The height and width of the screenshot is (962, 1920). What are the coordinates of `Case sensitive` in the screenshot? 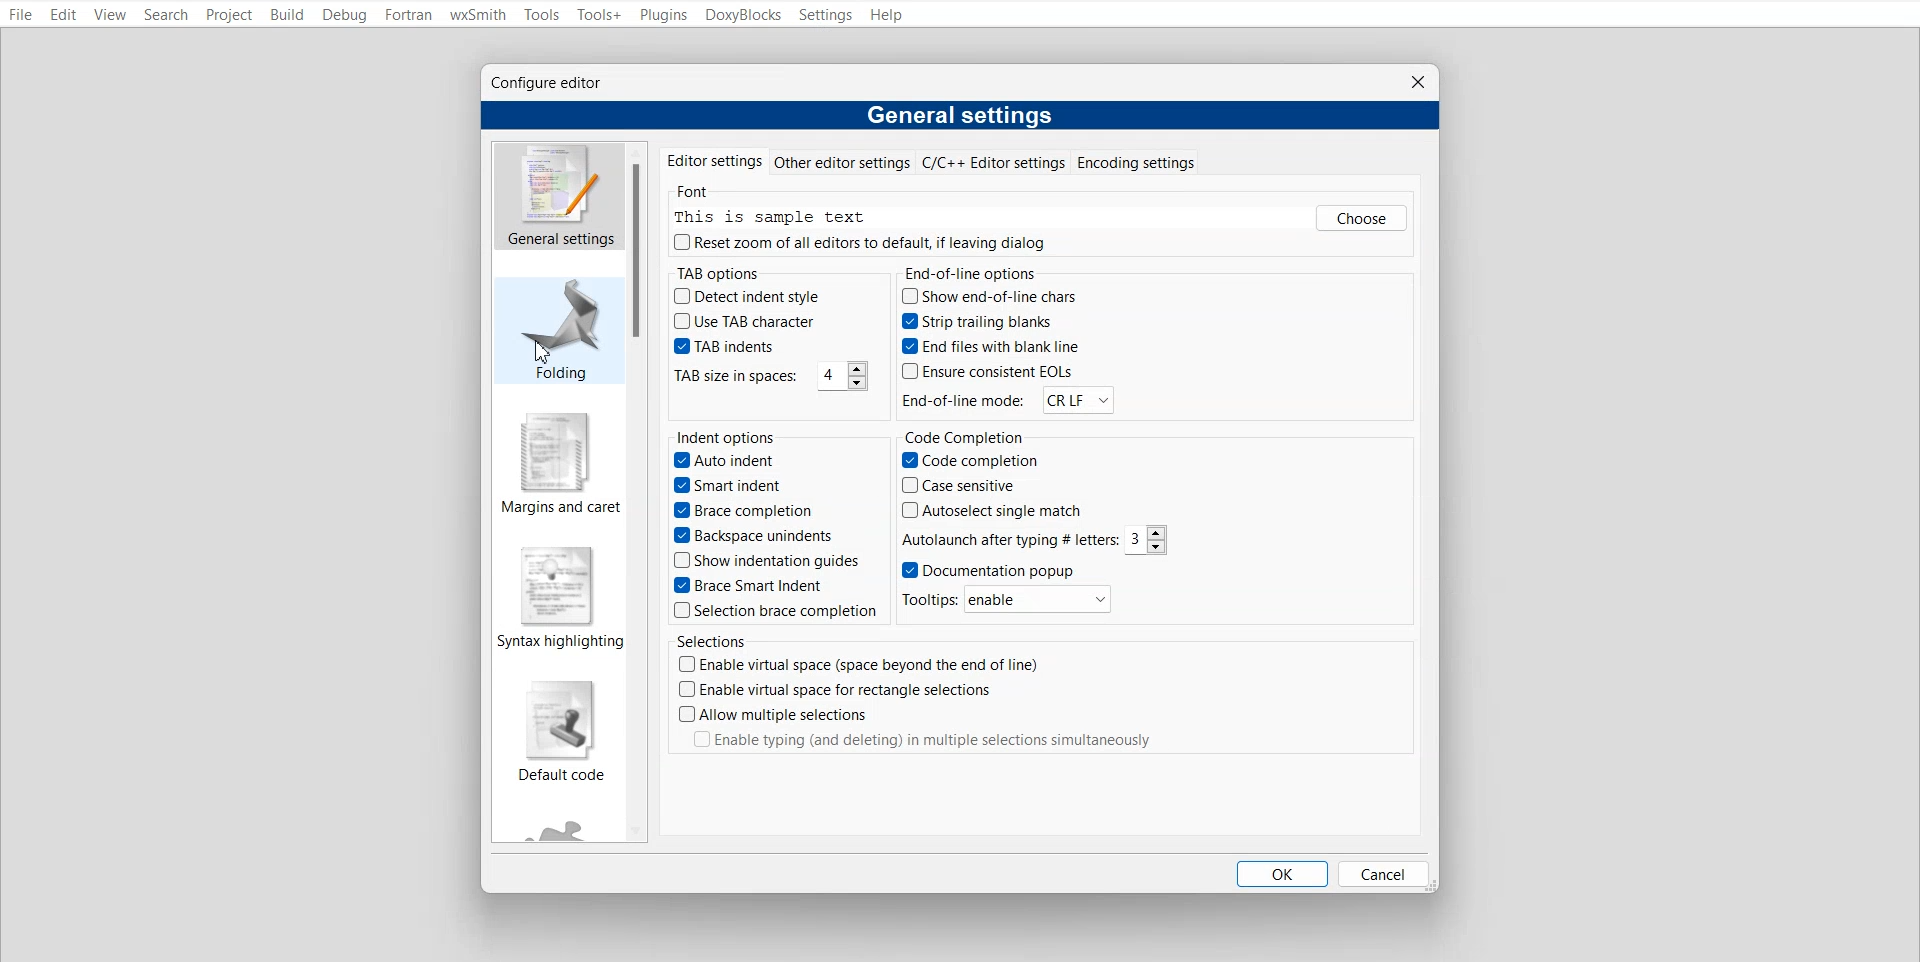 It's located at (970, 487).